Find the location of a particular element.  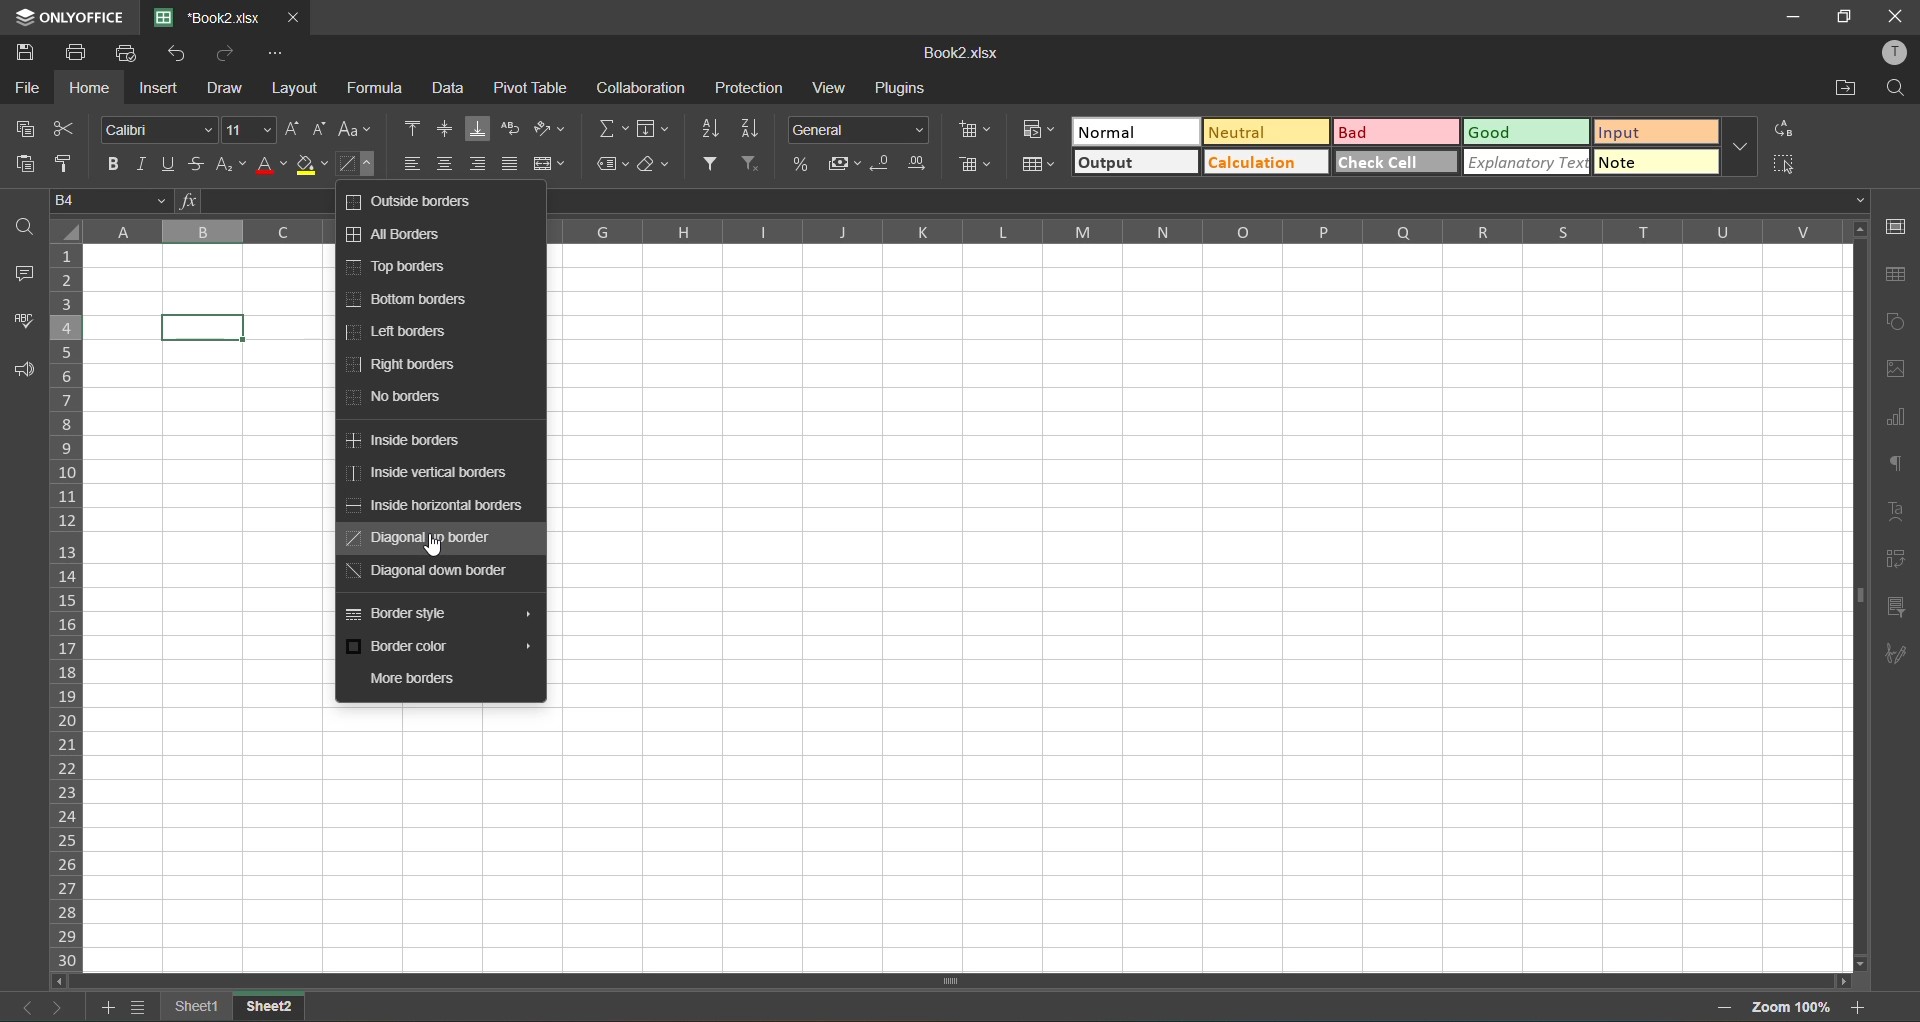

zoom in is located at coordinates (1858, 1007).